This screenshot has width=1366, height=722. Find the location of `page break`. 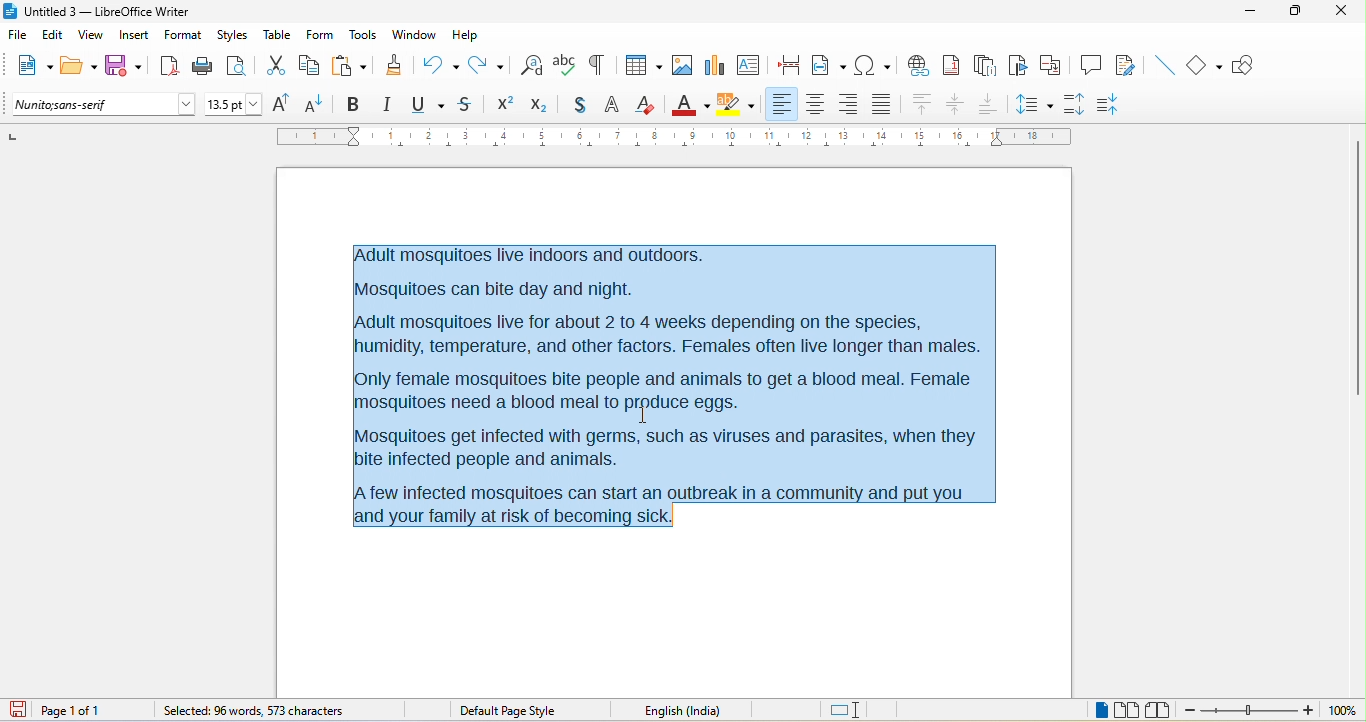

page break is located at coordinates (792, 67).